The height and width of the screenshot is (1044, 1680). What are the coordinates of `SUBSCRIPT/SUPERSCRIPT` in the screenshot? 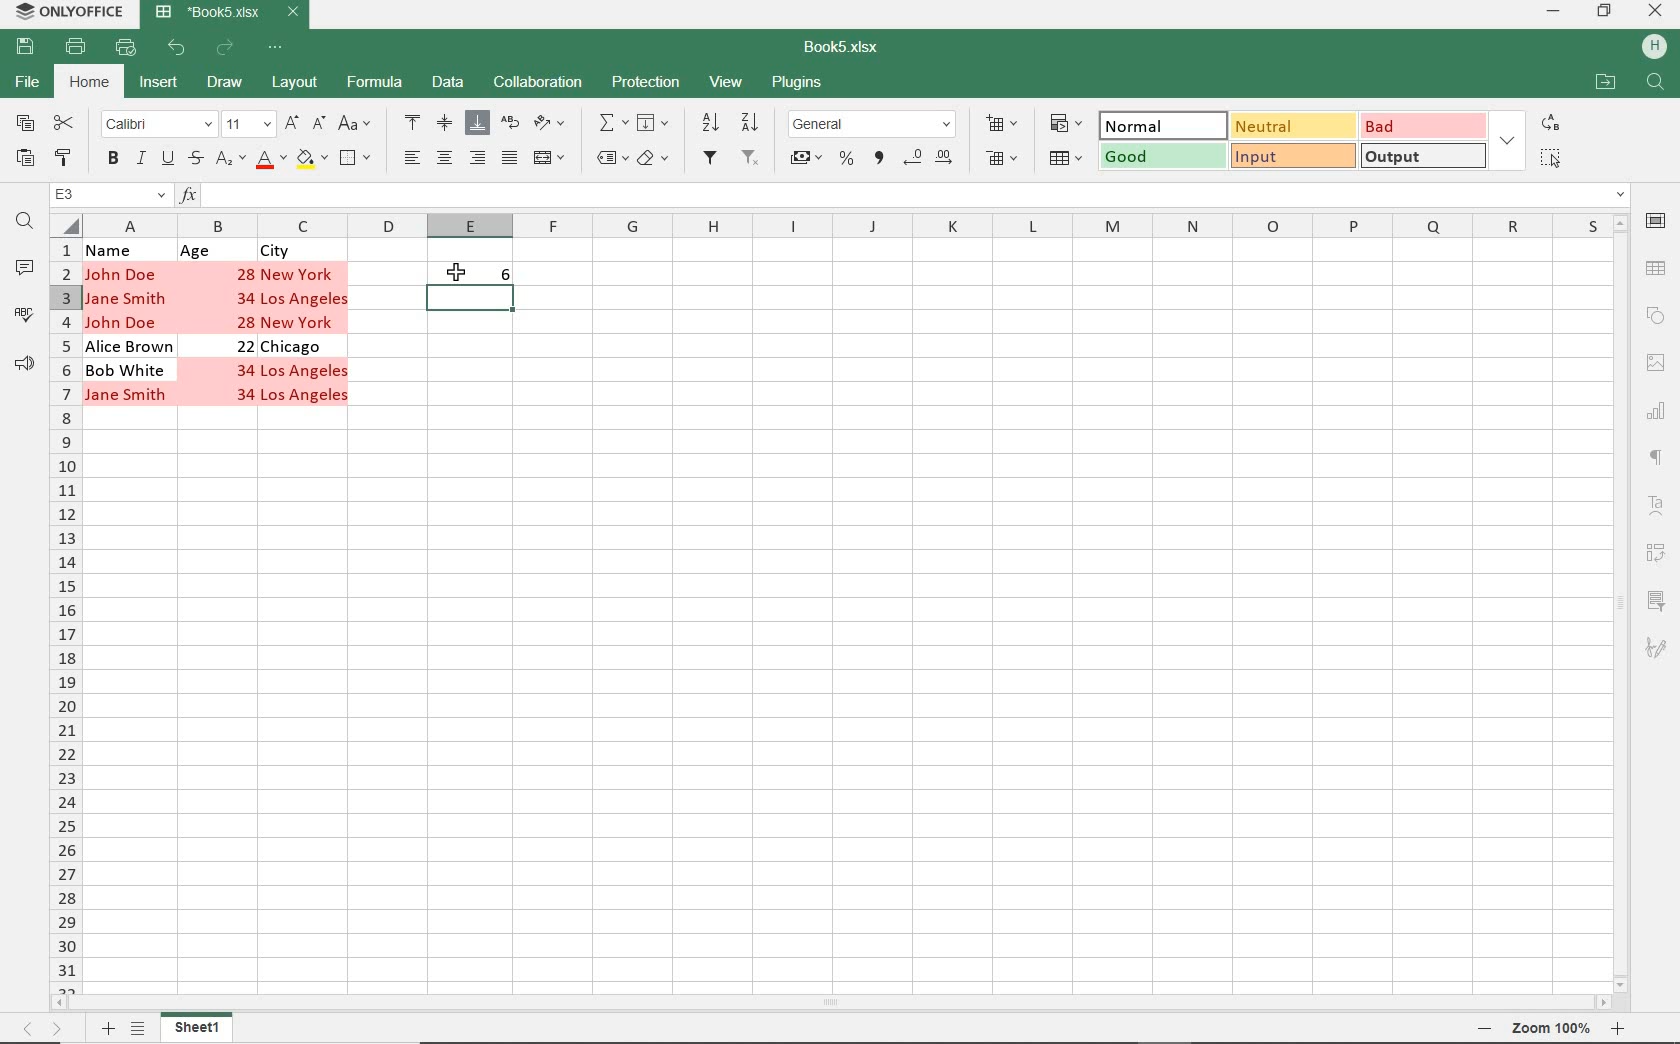 It's located at (230, 161).